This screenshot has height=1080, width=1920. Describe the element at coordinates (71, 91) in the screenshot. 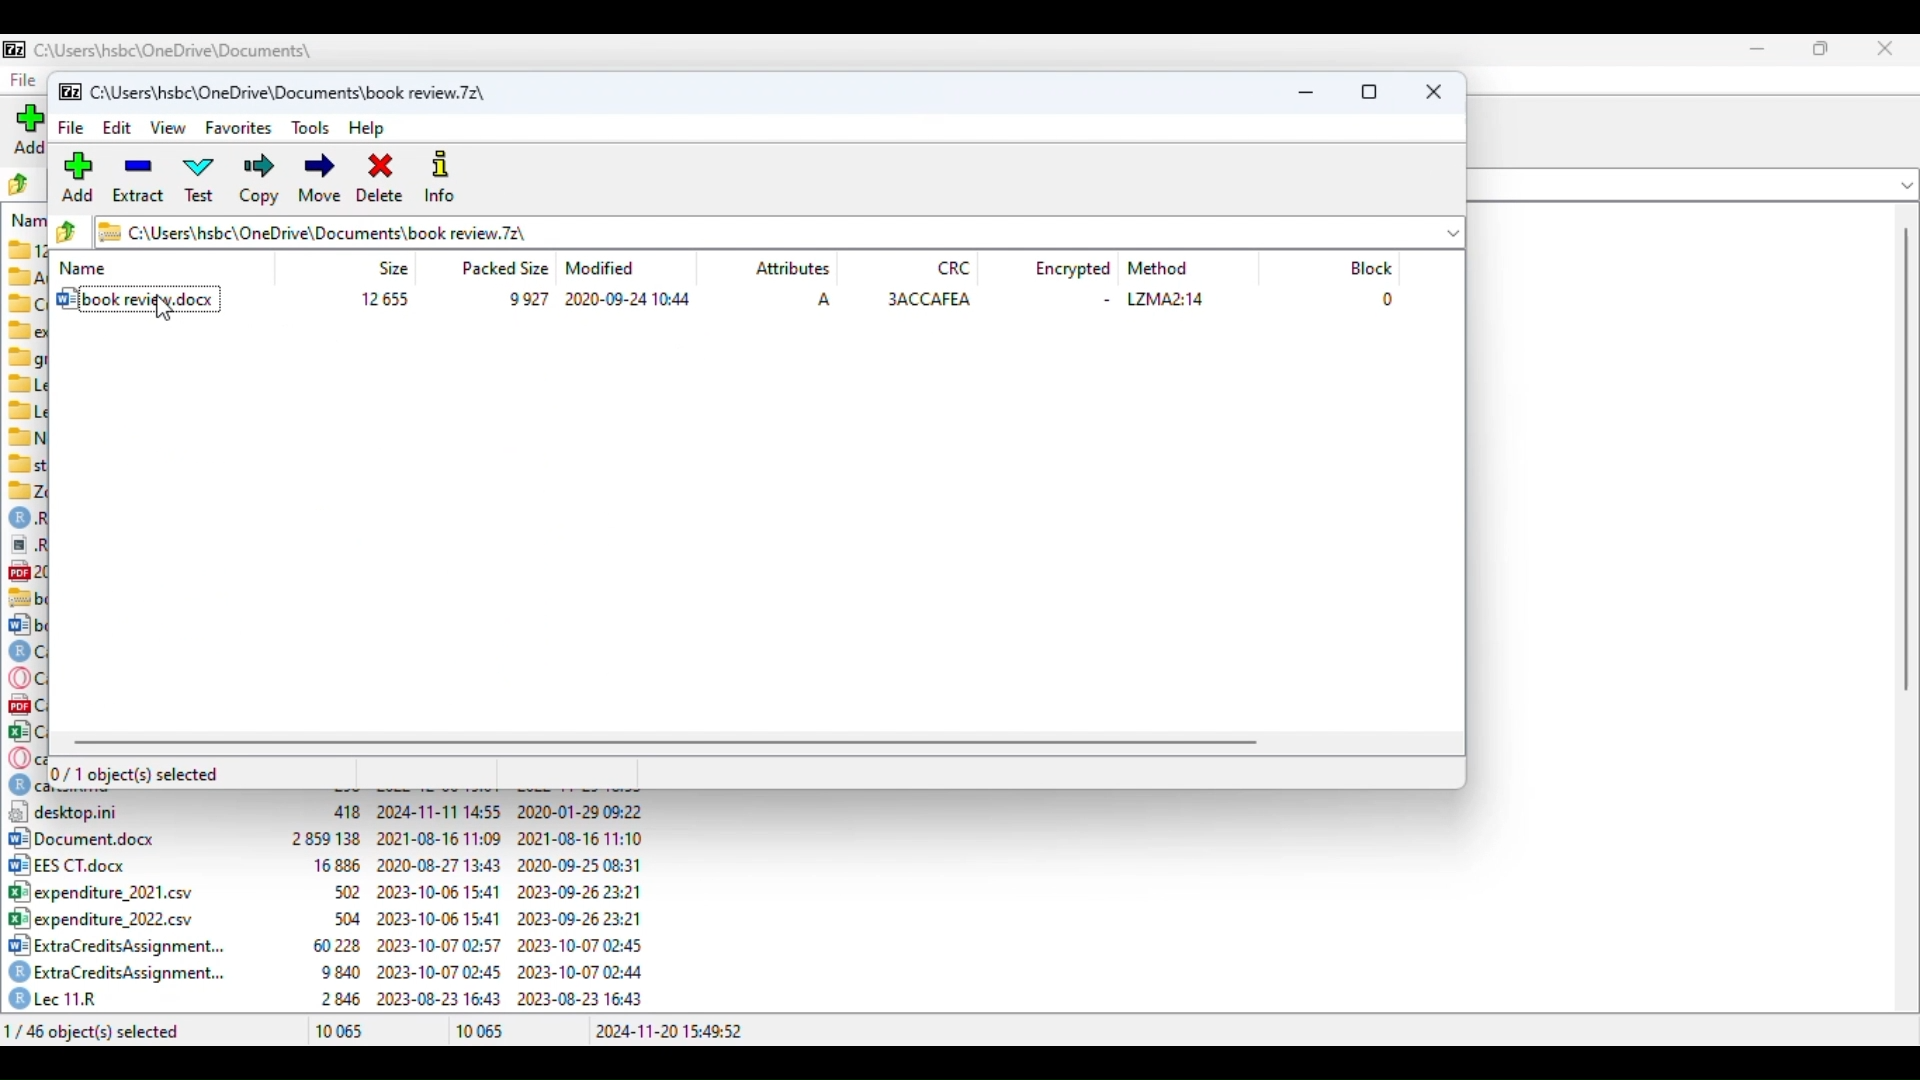

I see `logo` at that location.